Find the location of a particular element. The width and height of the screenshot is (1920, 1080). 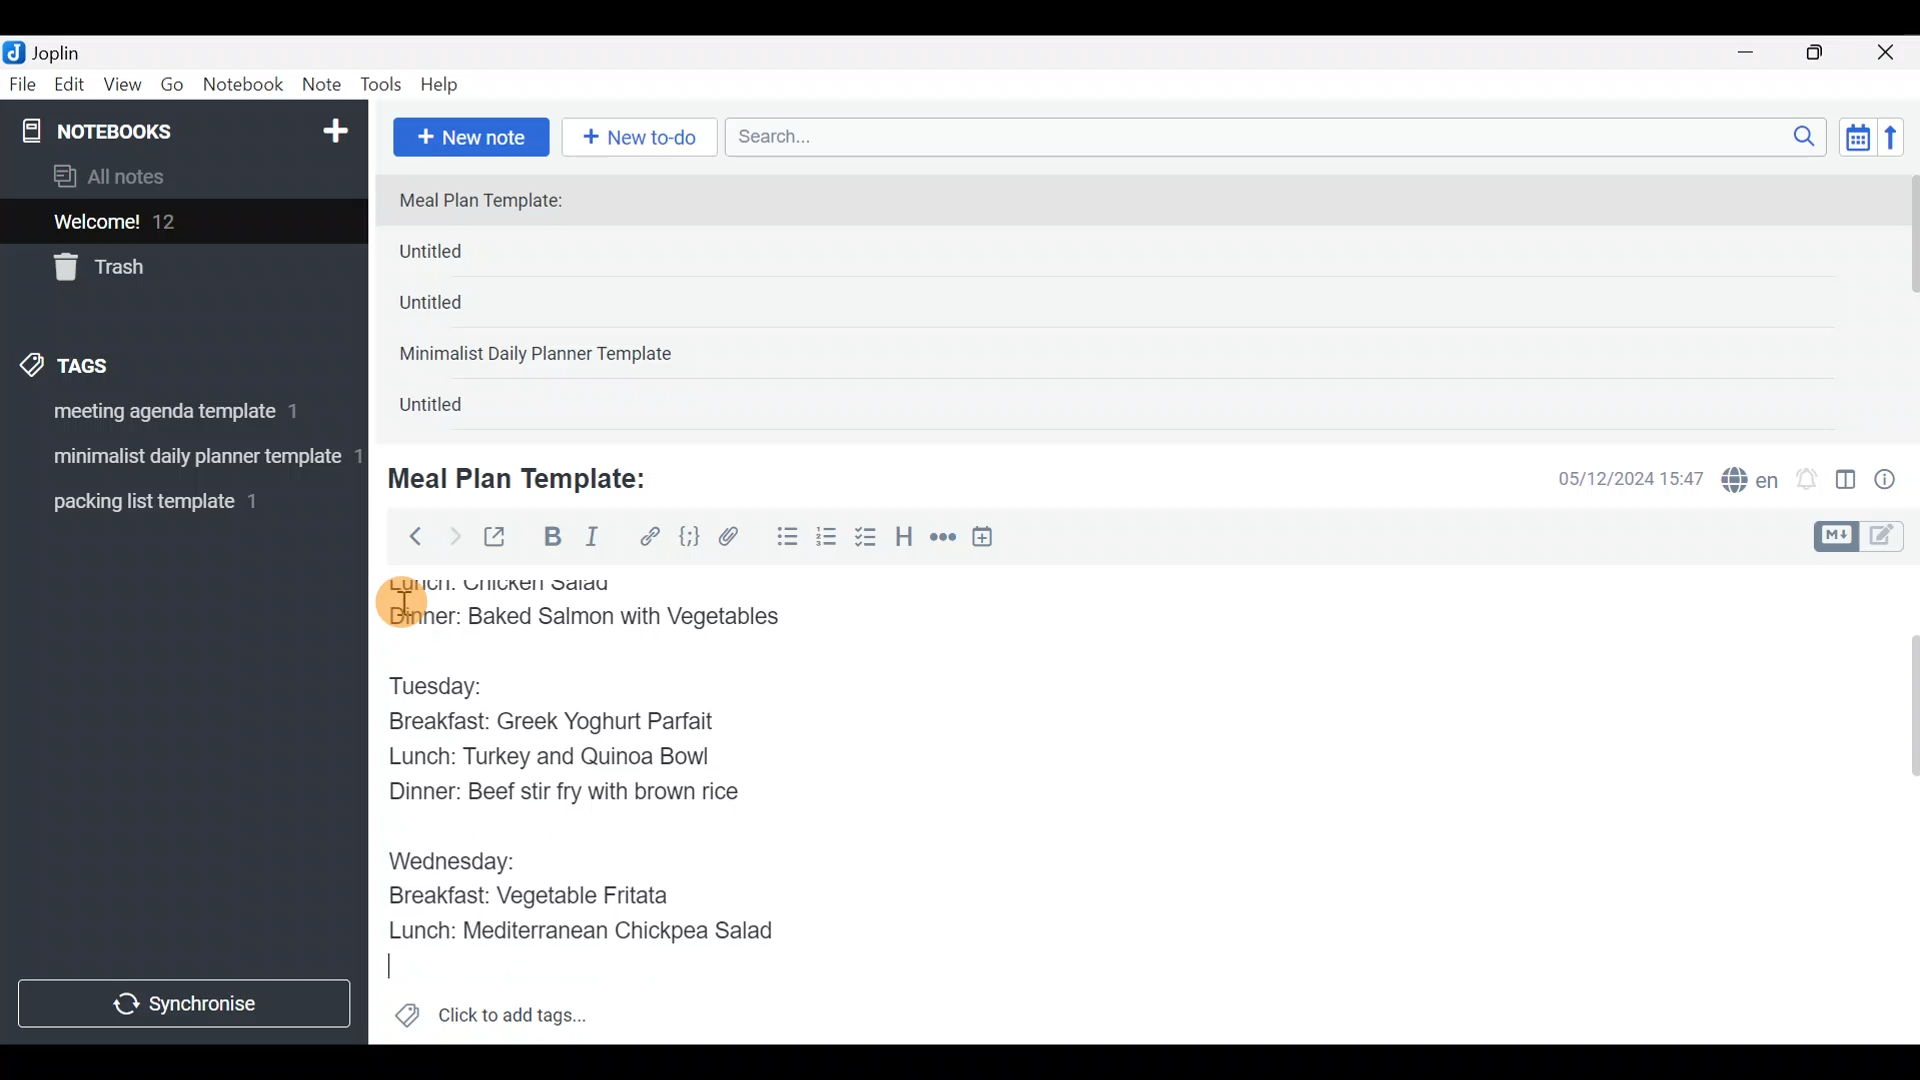

Date & time is located at coordinates (1615, 478).